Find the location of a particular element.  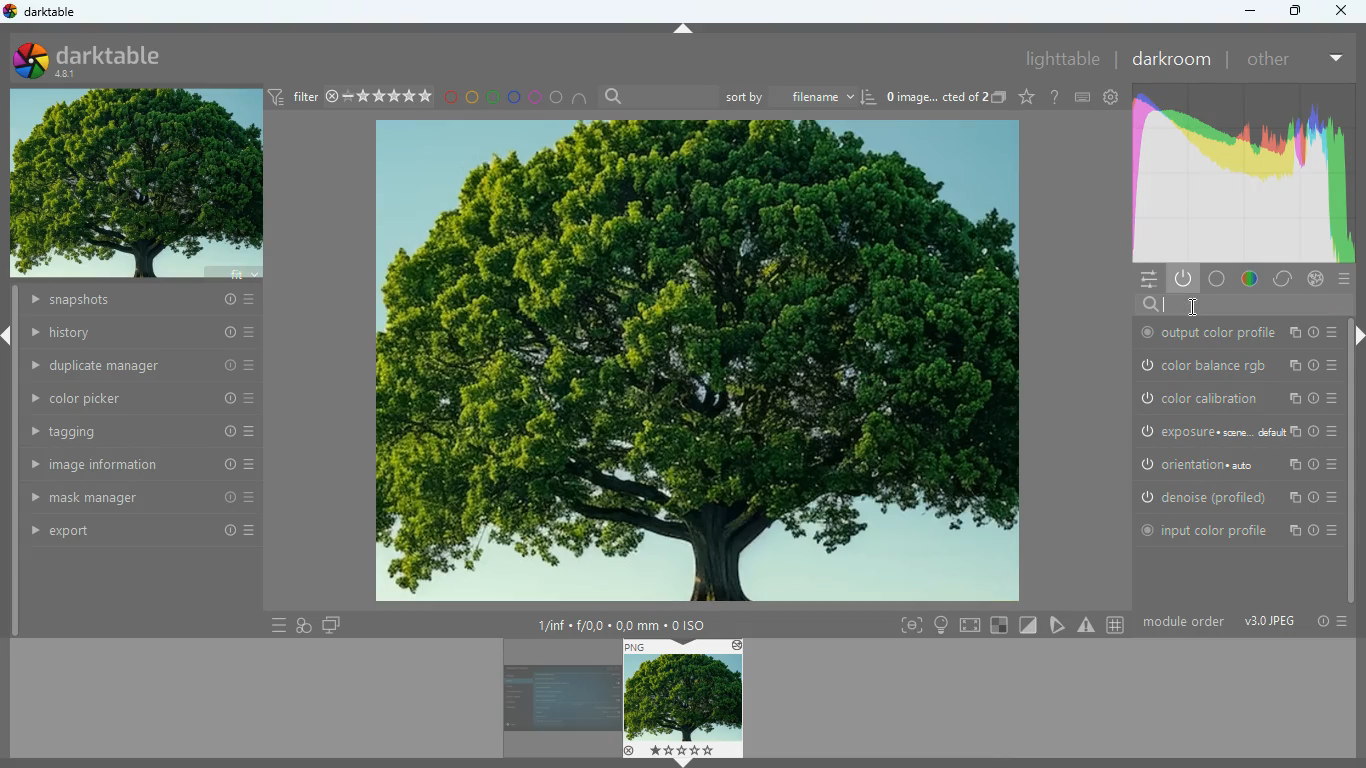

menu is located at coordinates (1342, 622).